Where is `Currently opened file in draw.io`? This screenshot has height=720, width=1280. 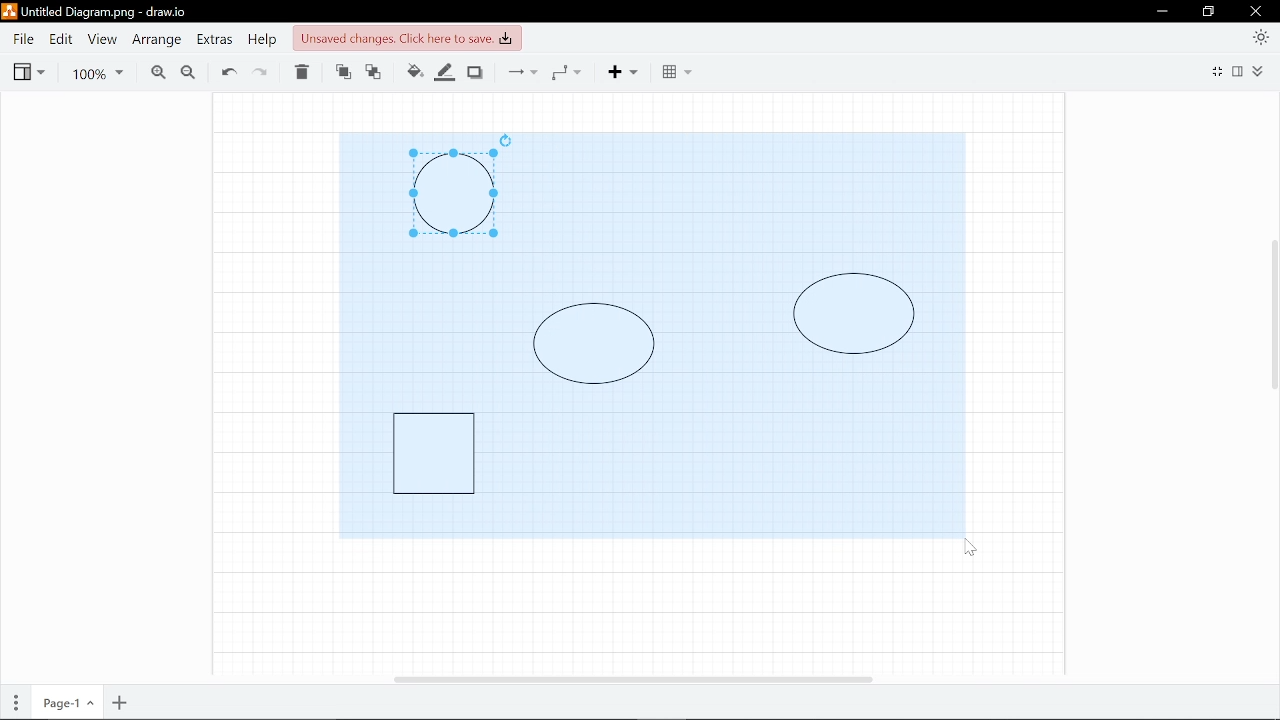 Currently opened file in draw.io is located at coordinates (98, 13).